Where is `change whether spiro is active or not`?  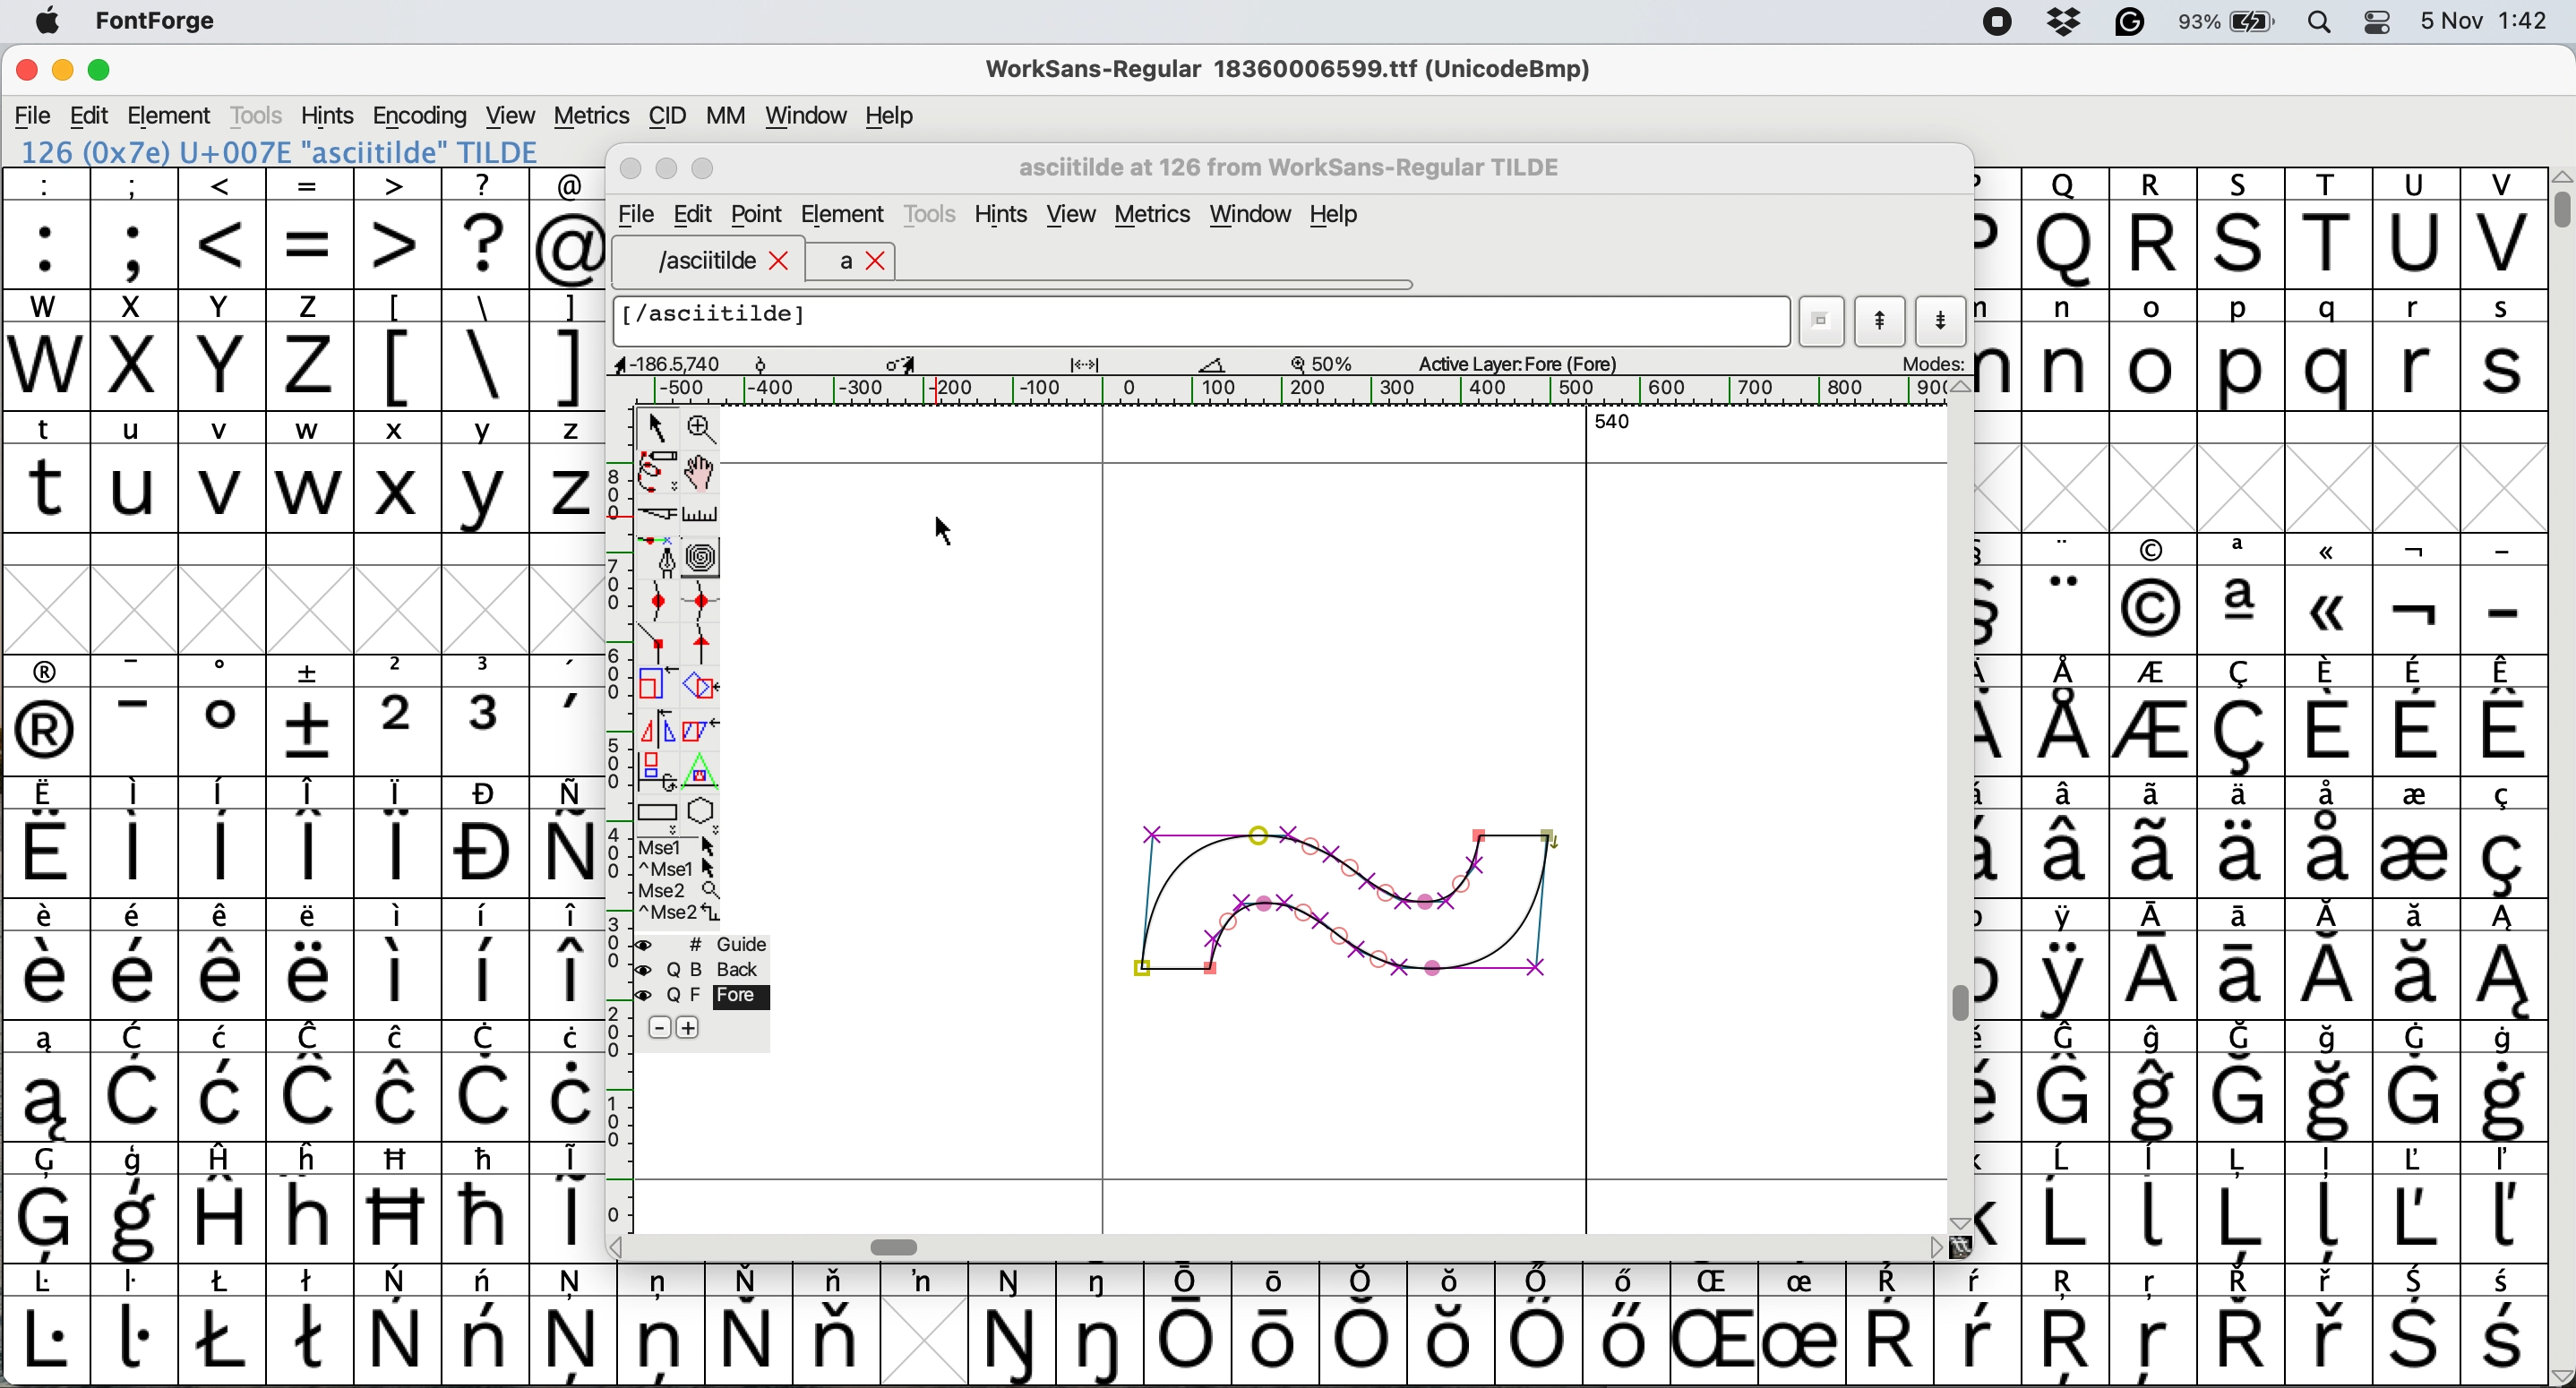 change whether spiro is active or not is located at coordinates (703, 556).